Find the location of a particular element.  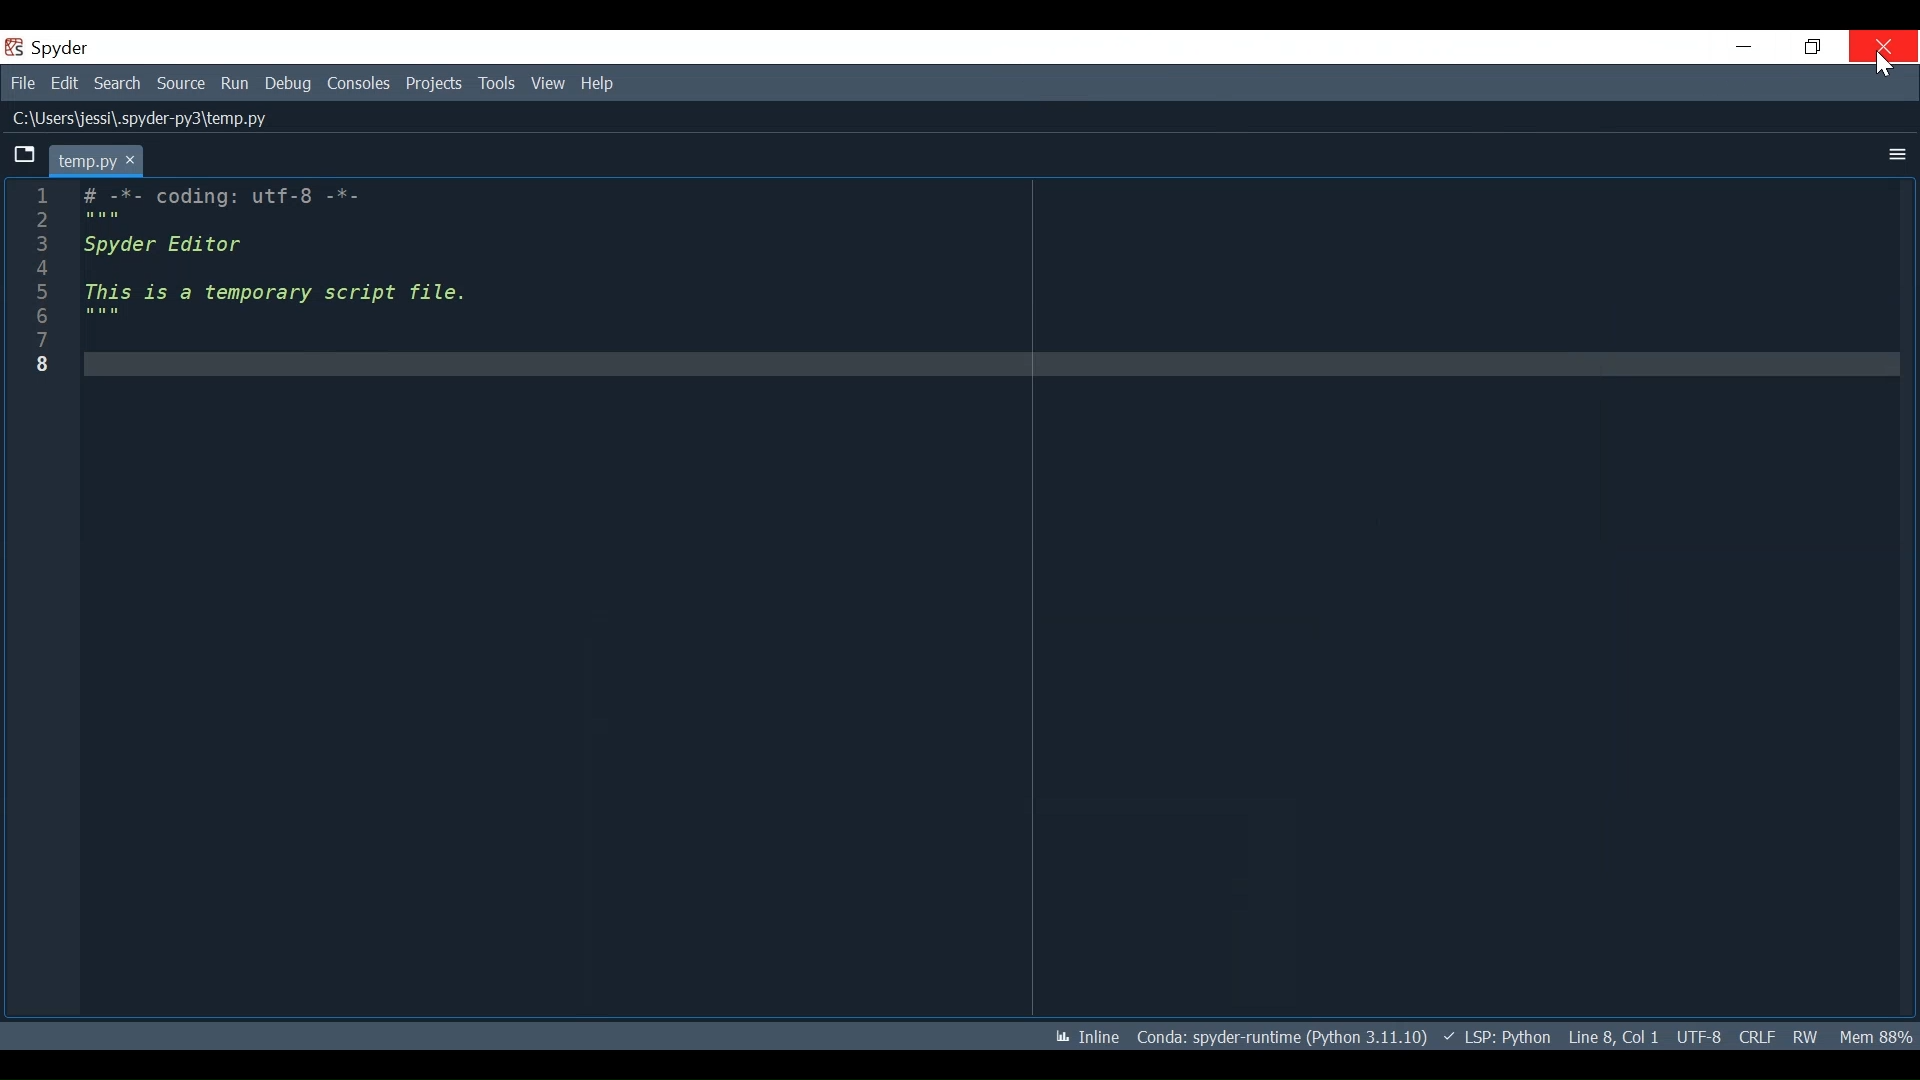

File is located at coordinates (23, 83).